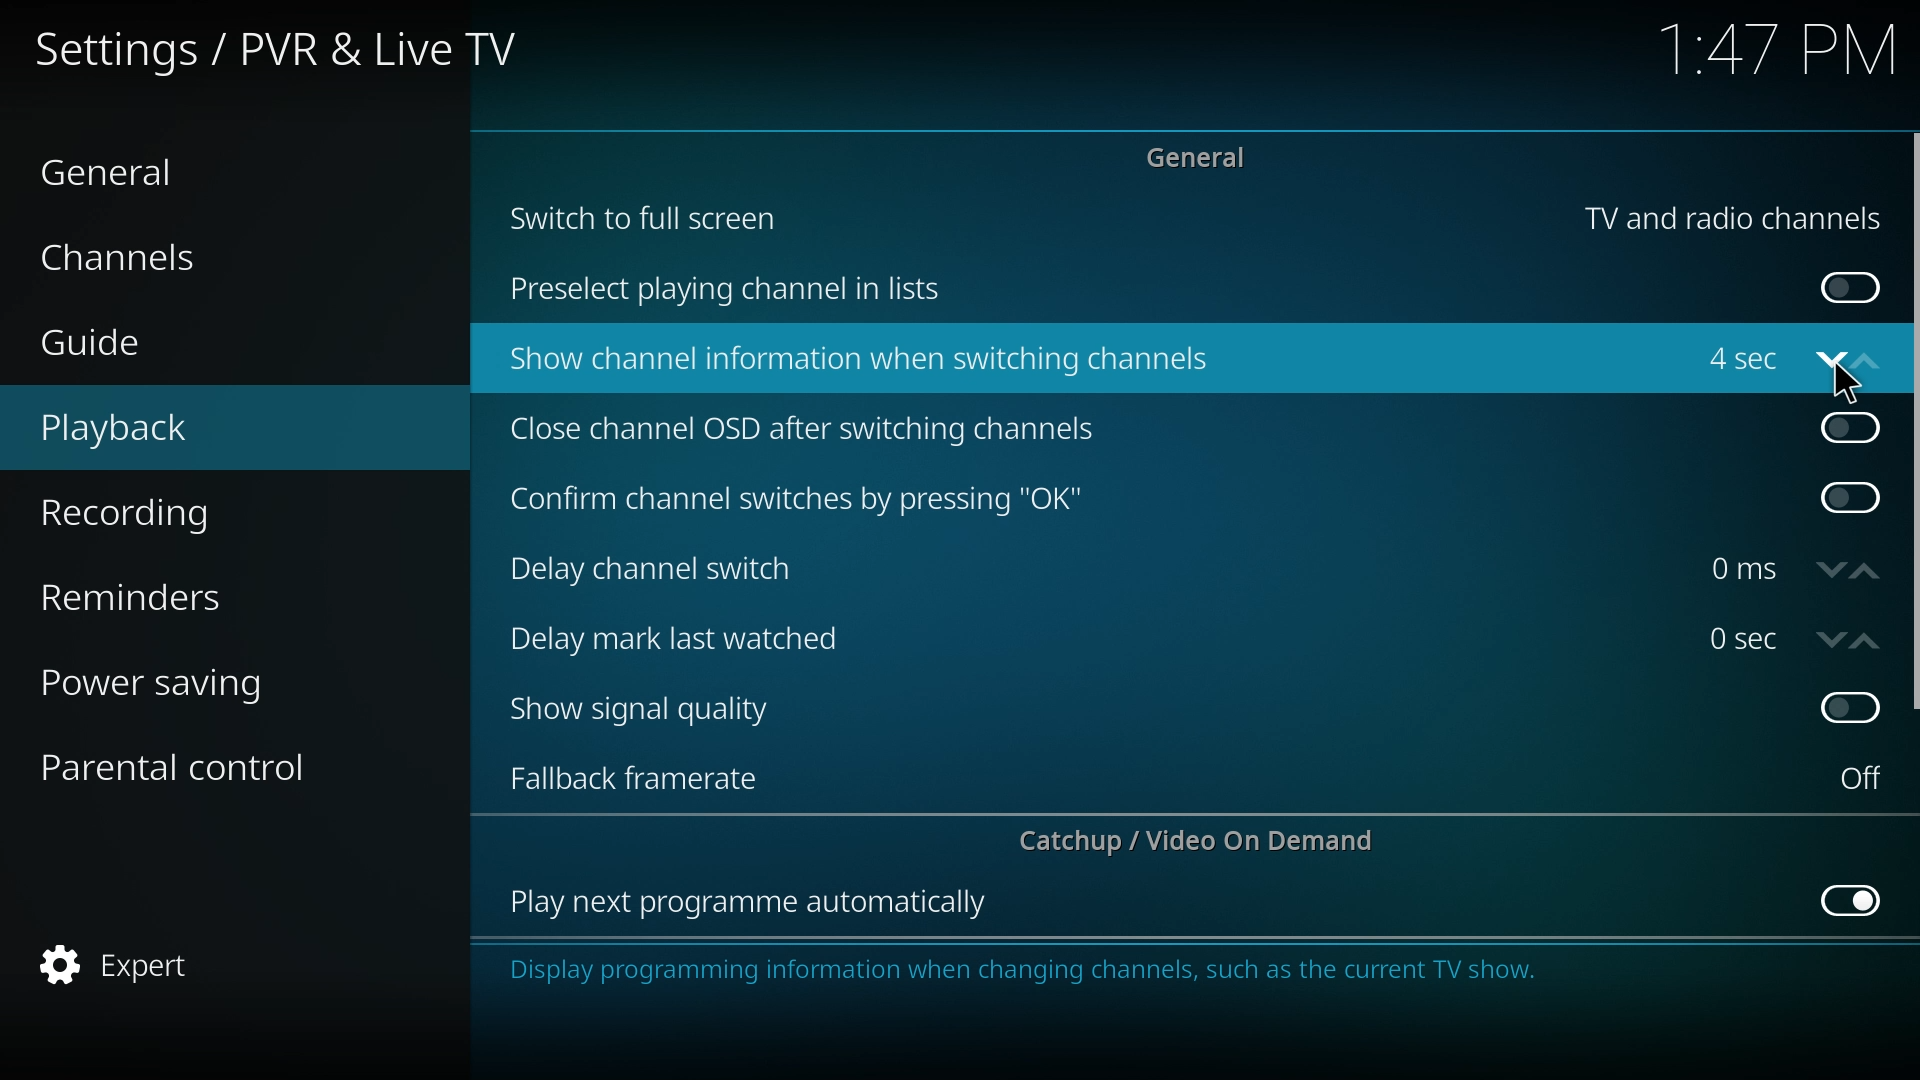 The image size is (1920, 1080). I want to click on decrease time, so click(1829, 365).